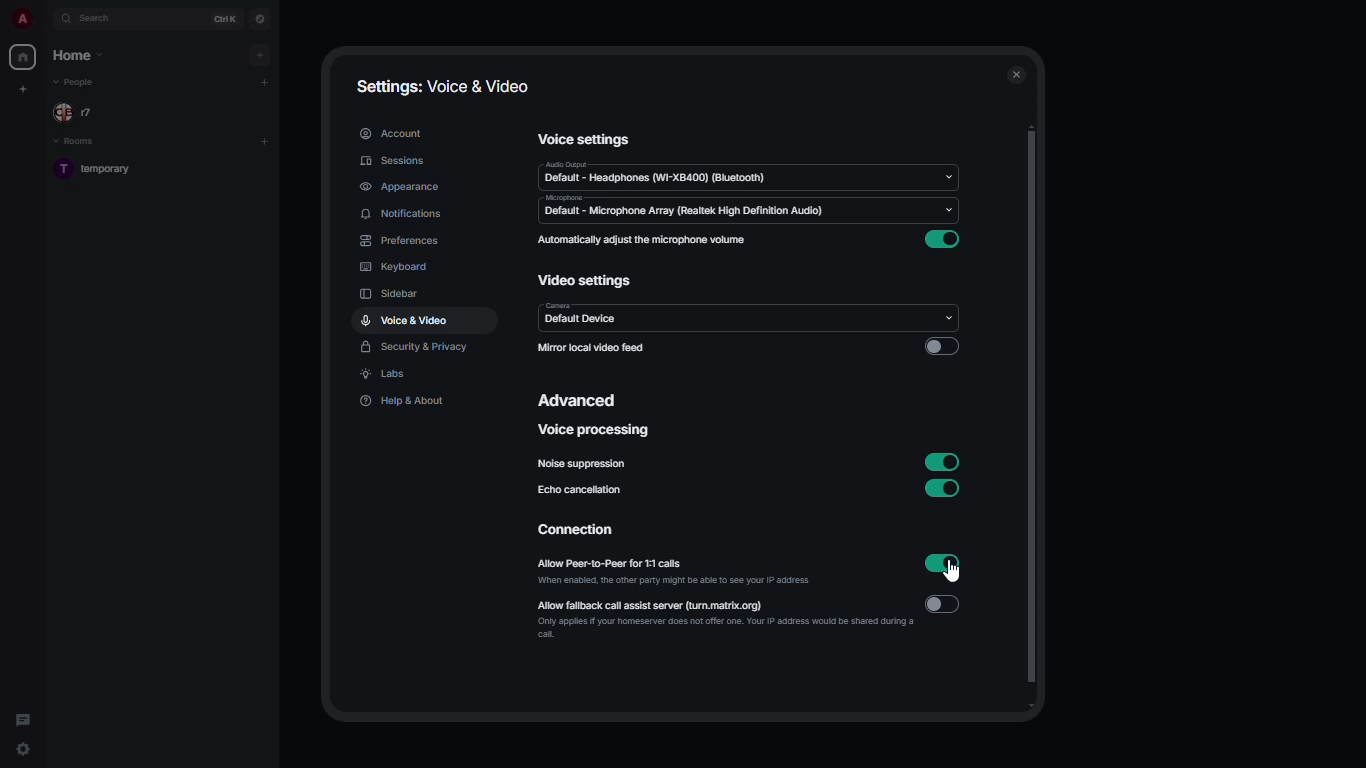 This screenshot has width=1366, height=768. What do you see at coordinates (403, 186) in the screenshot?
I see `appearance` at bounding box center [403, 186].